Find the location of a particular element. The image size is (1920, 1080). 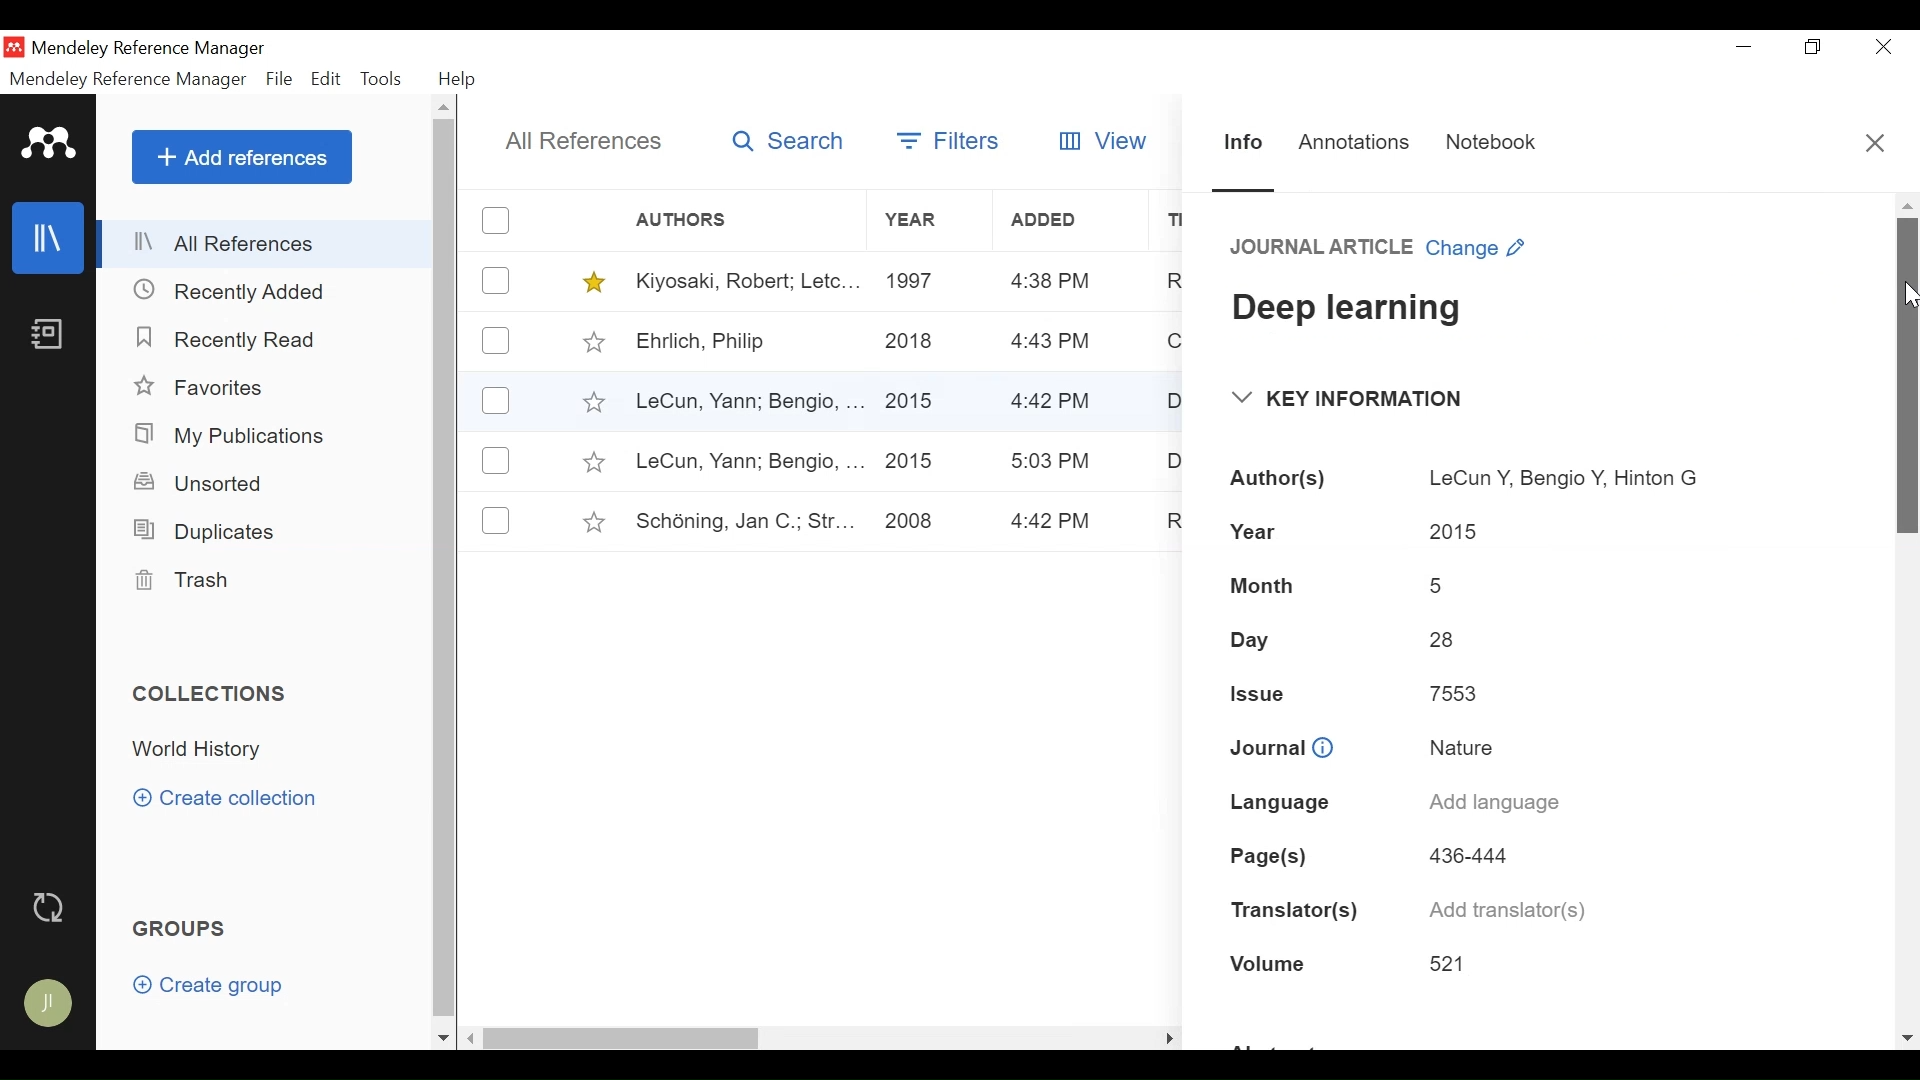

Hide is located at coordinates (1168, 1034).